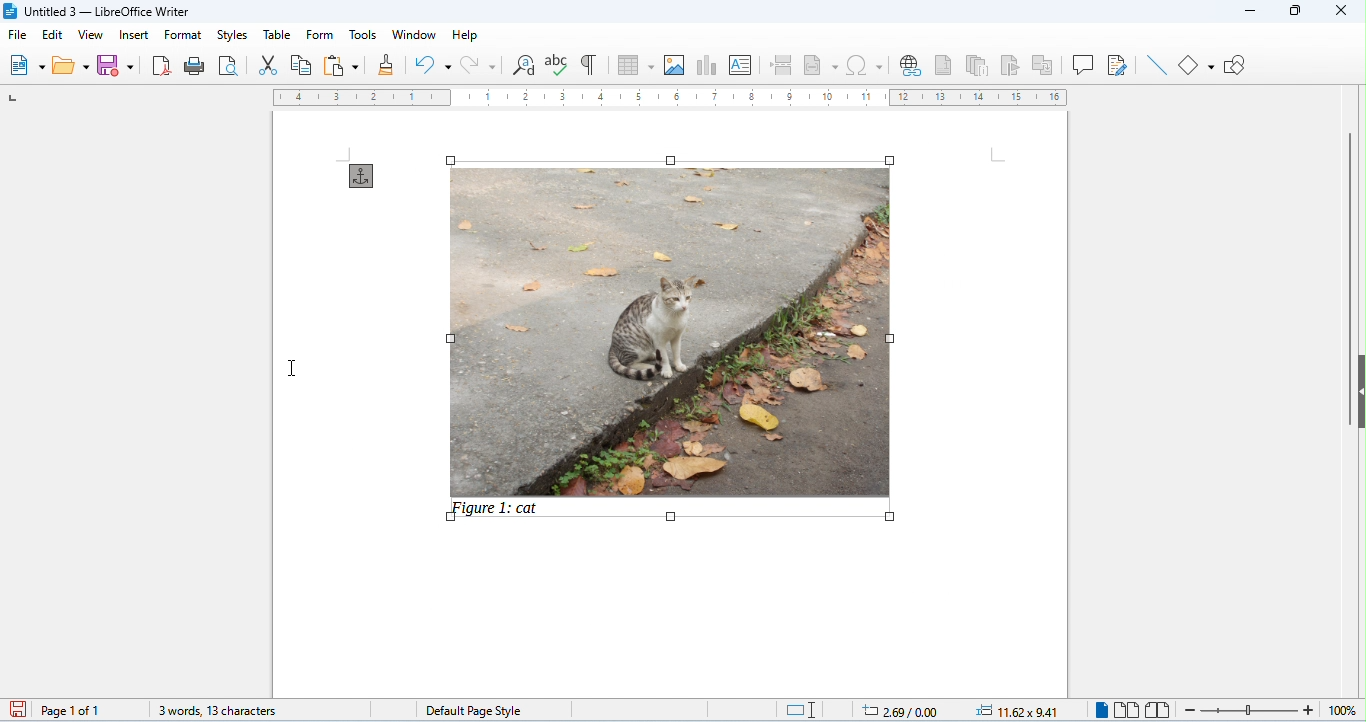  I want to click on table, so click(275, 34).